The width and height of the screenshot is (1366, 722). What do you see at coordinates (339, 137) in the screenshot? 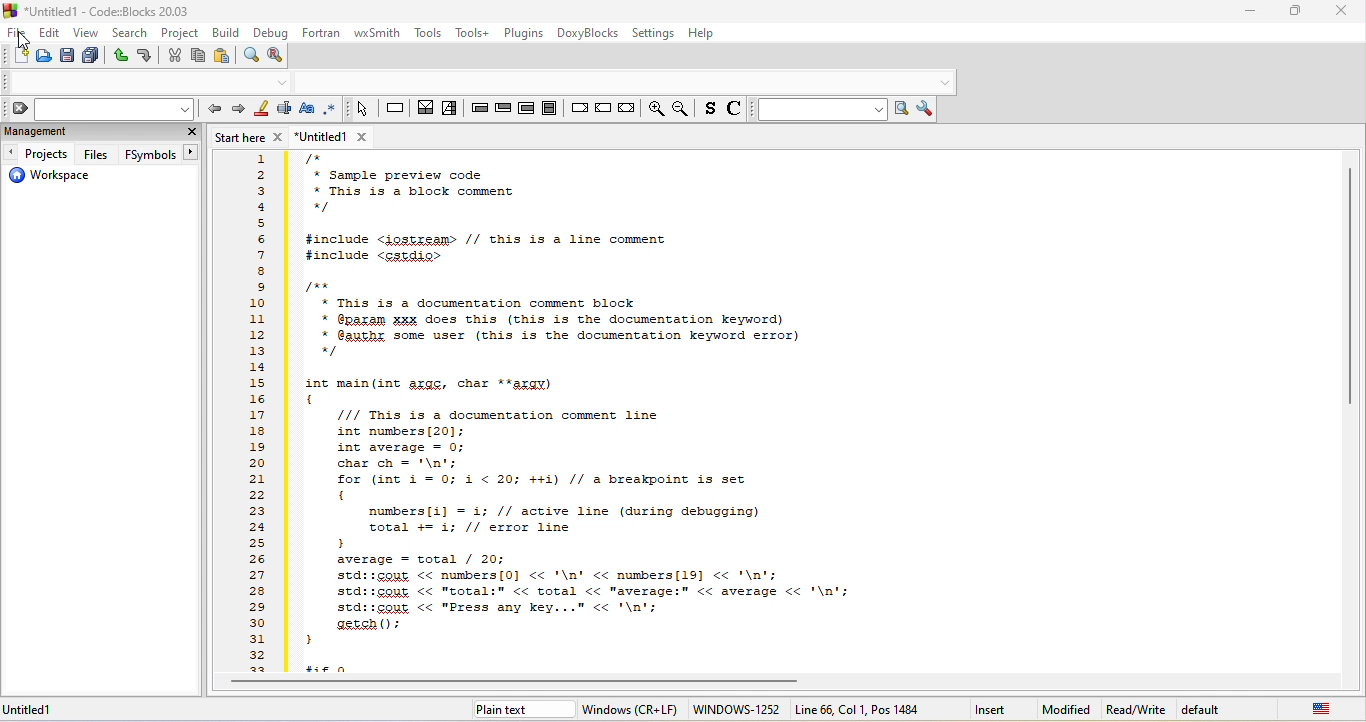
I see `untitled 1` at bounding box center [339, 137].